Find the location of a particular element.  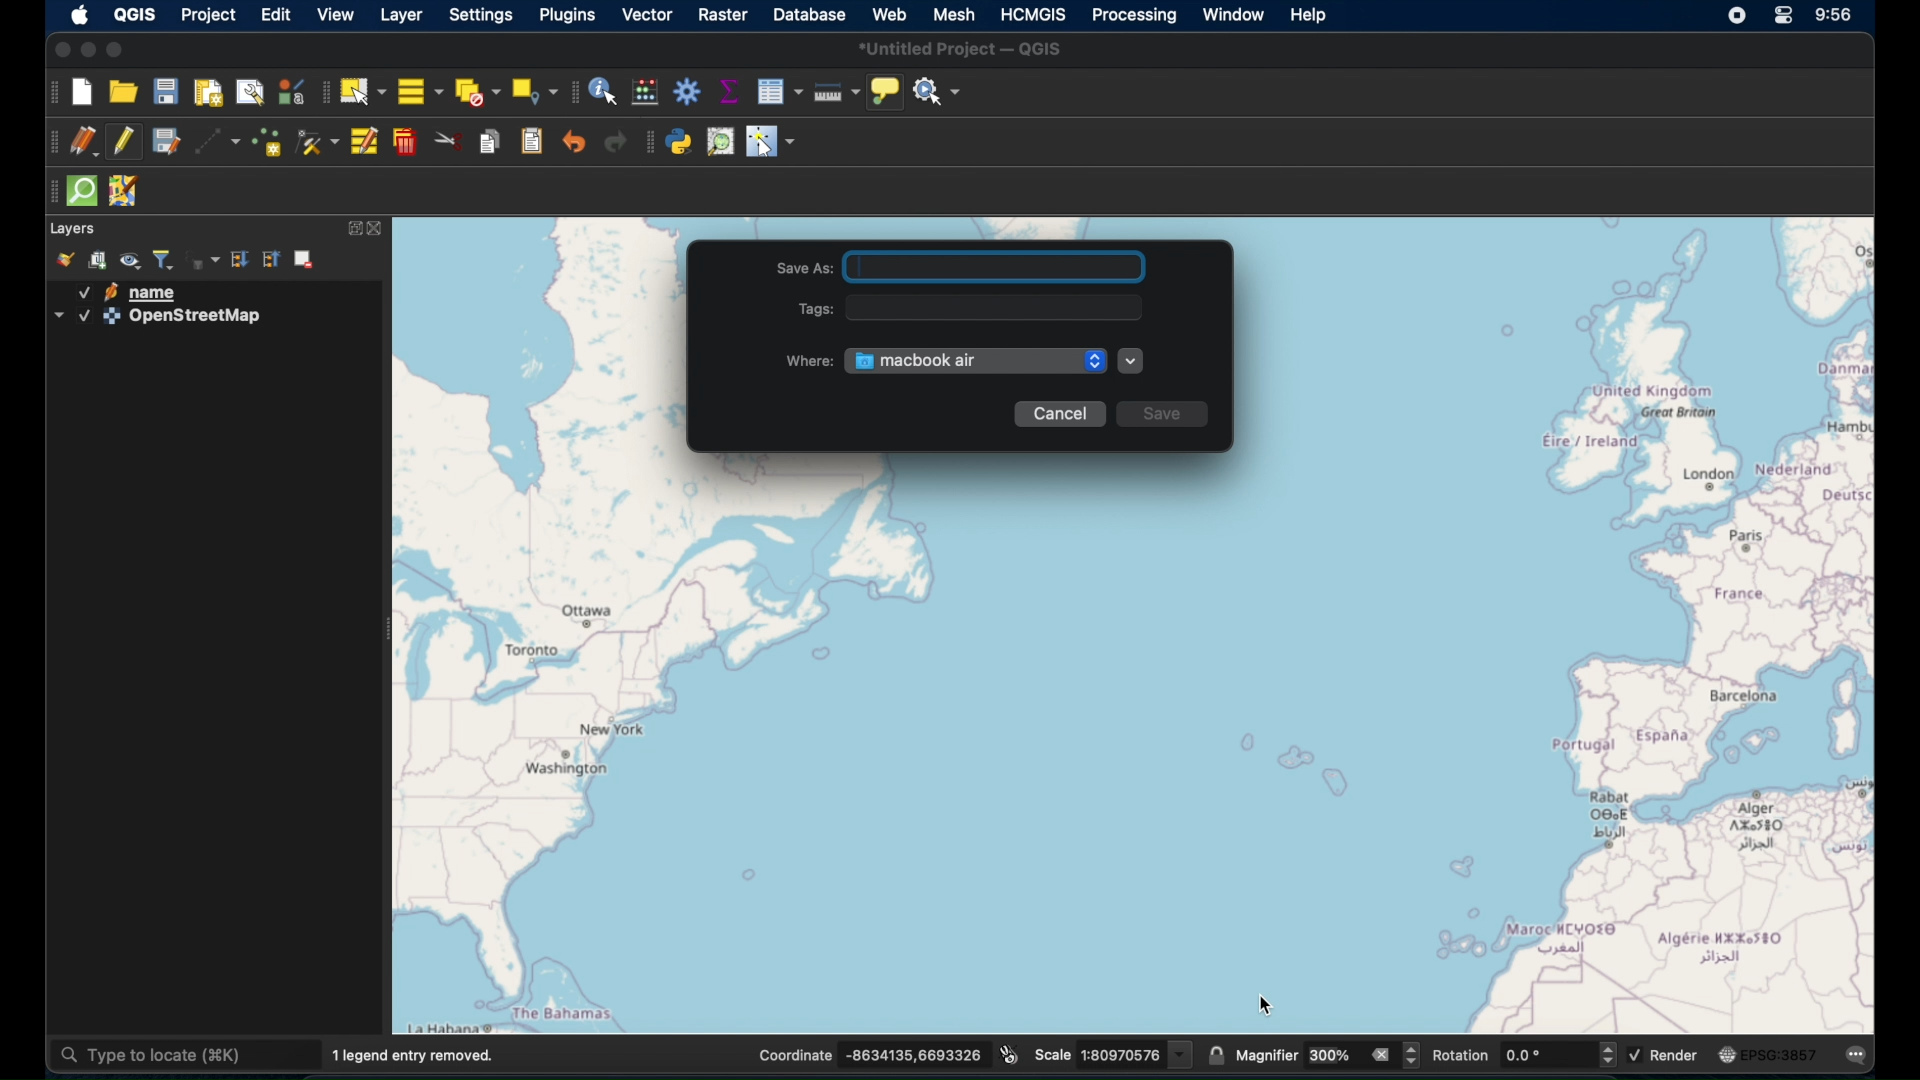

Macbook air is located at coordinates (977, 359).